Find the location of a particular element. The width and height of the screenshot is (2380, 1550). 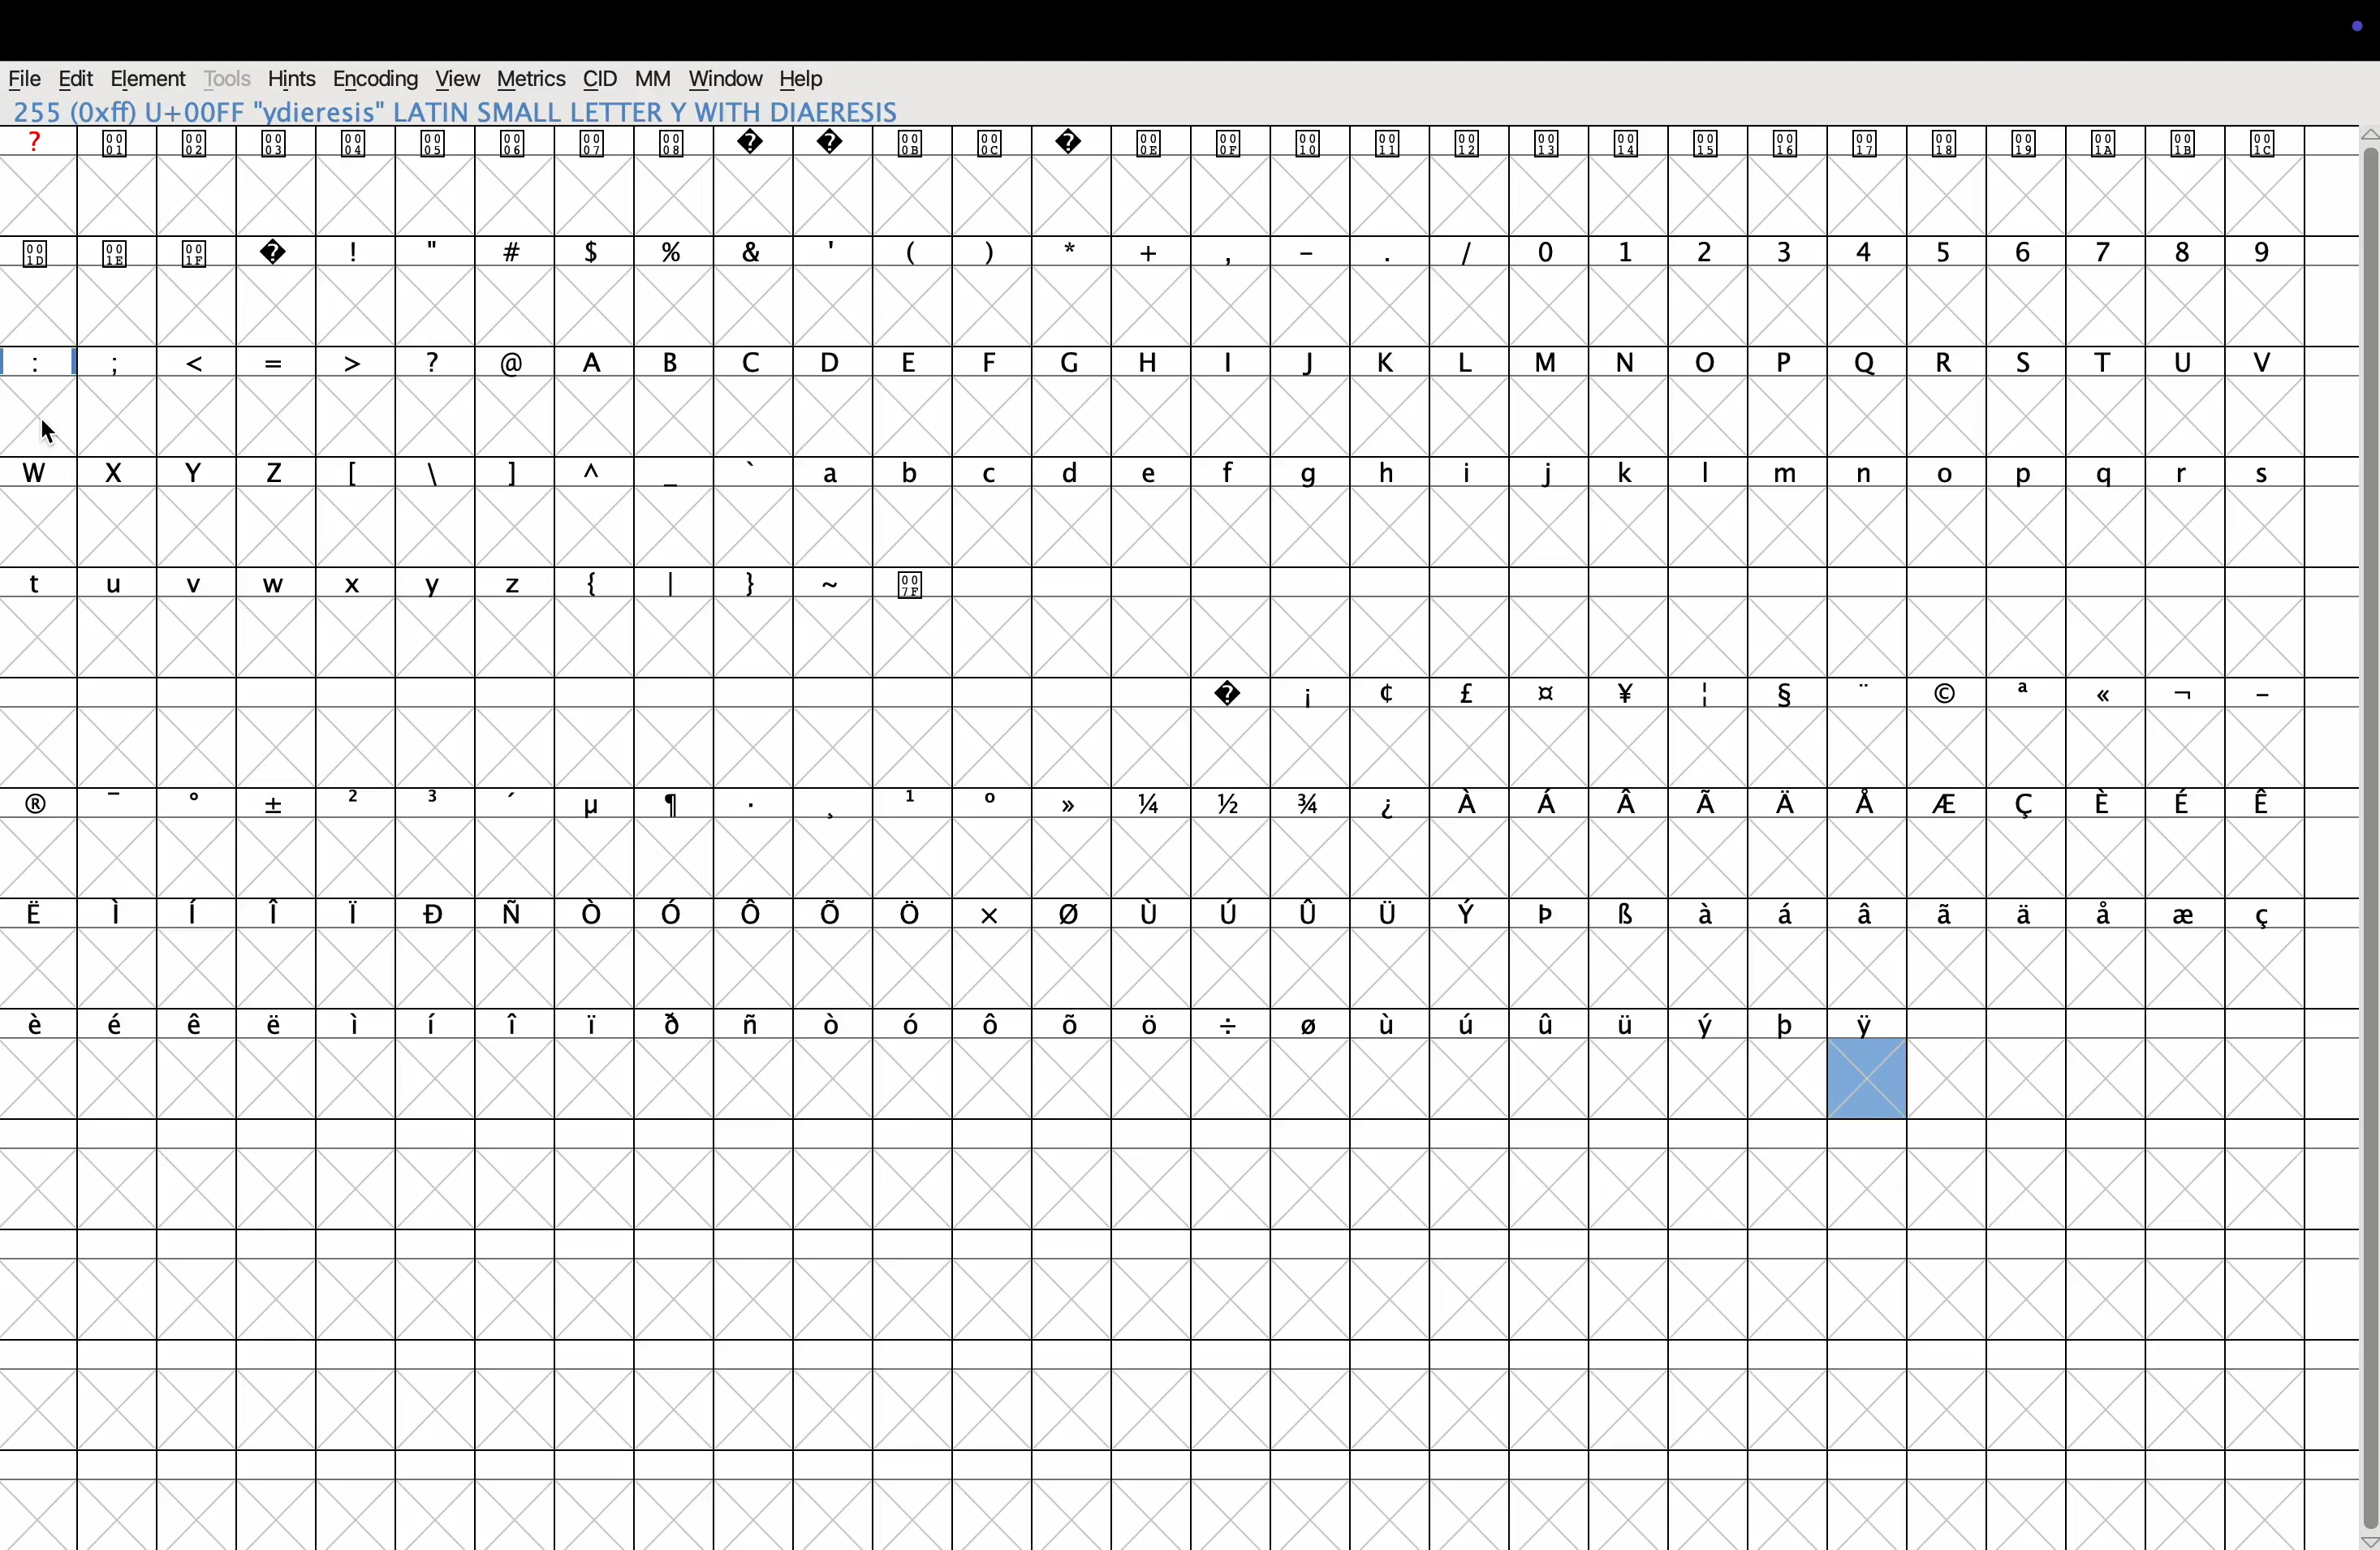

K is located at coordinates (1391, 397).